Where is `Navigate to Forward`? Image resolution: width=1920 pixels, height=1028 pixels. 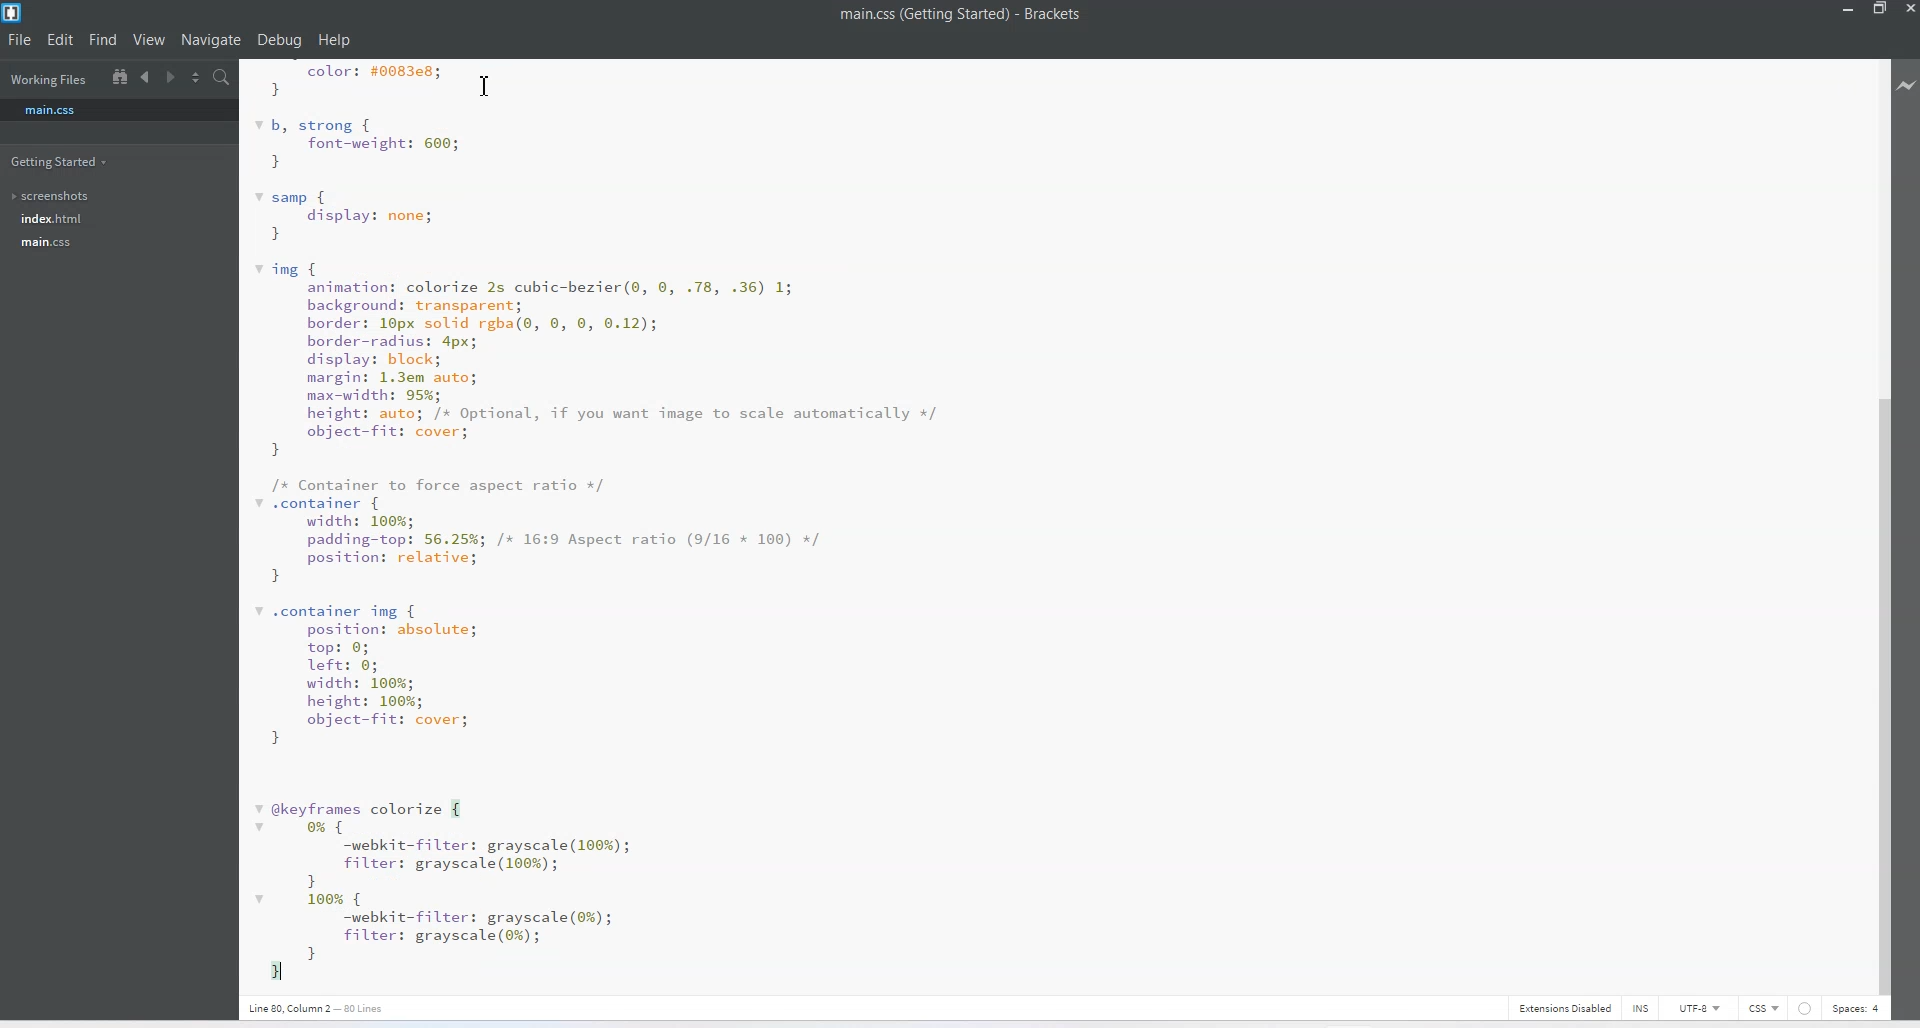 Navigate to Forward is located at coordinates (173, 78).